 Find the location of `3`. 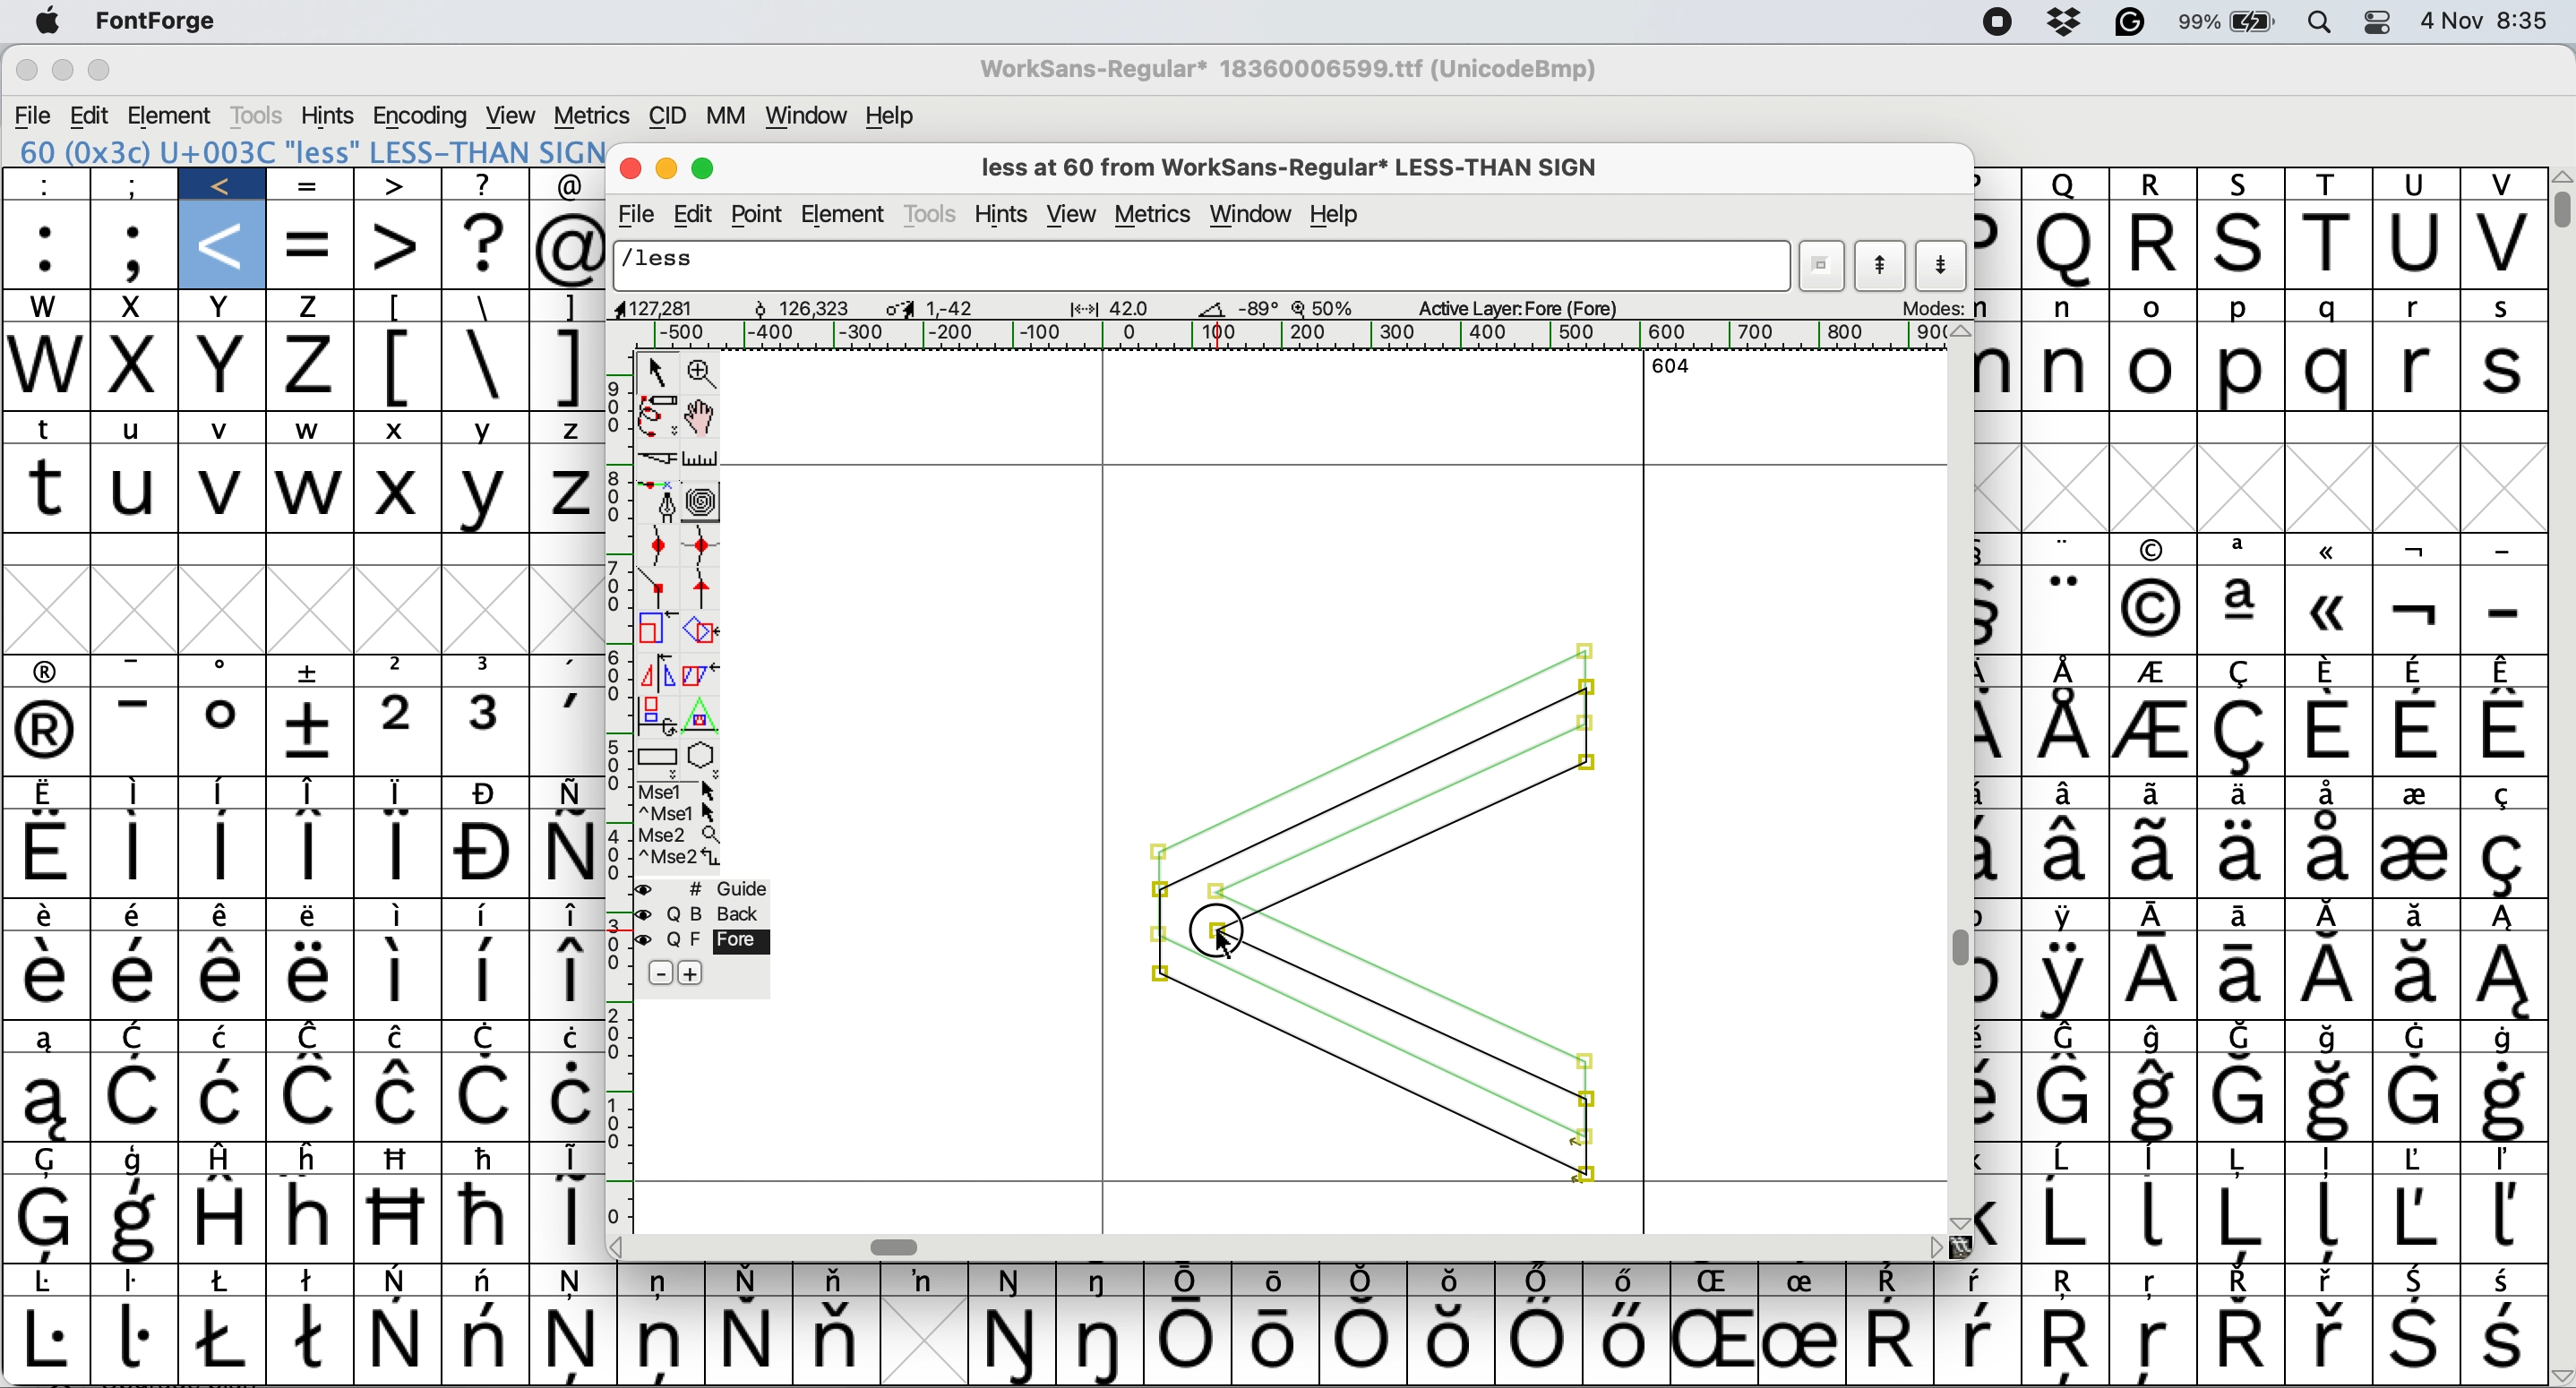

3 is located at coordinates (487, 666).